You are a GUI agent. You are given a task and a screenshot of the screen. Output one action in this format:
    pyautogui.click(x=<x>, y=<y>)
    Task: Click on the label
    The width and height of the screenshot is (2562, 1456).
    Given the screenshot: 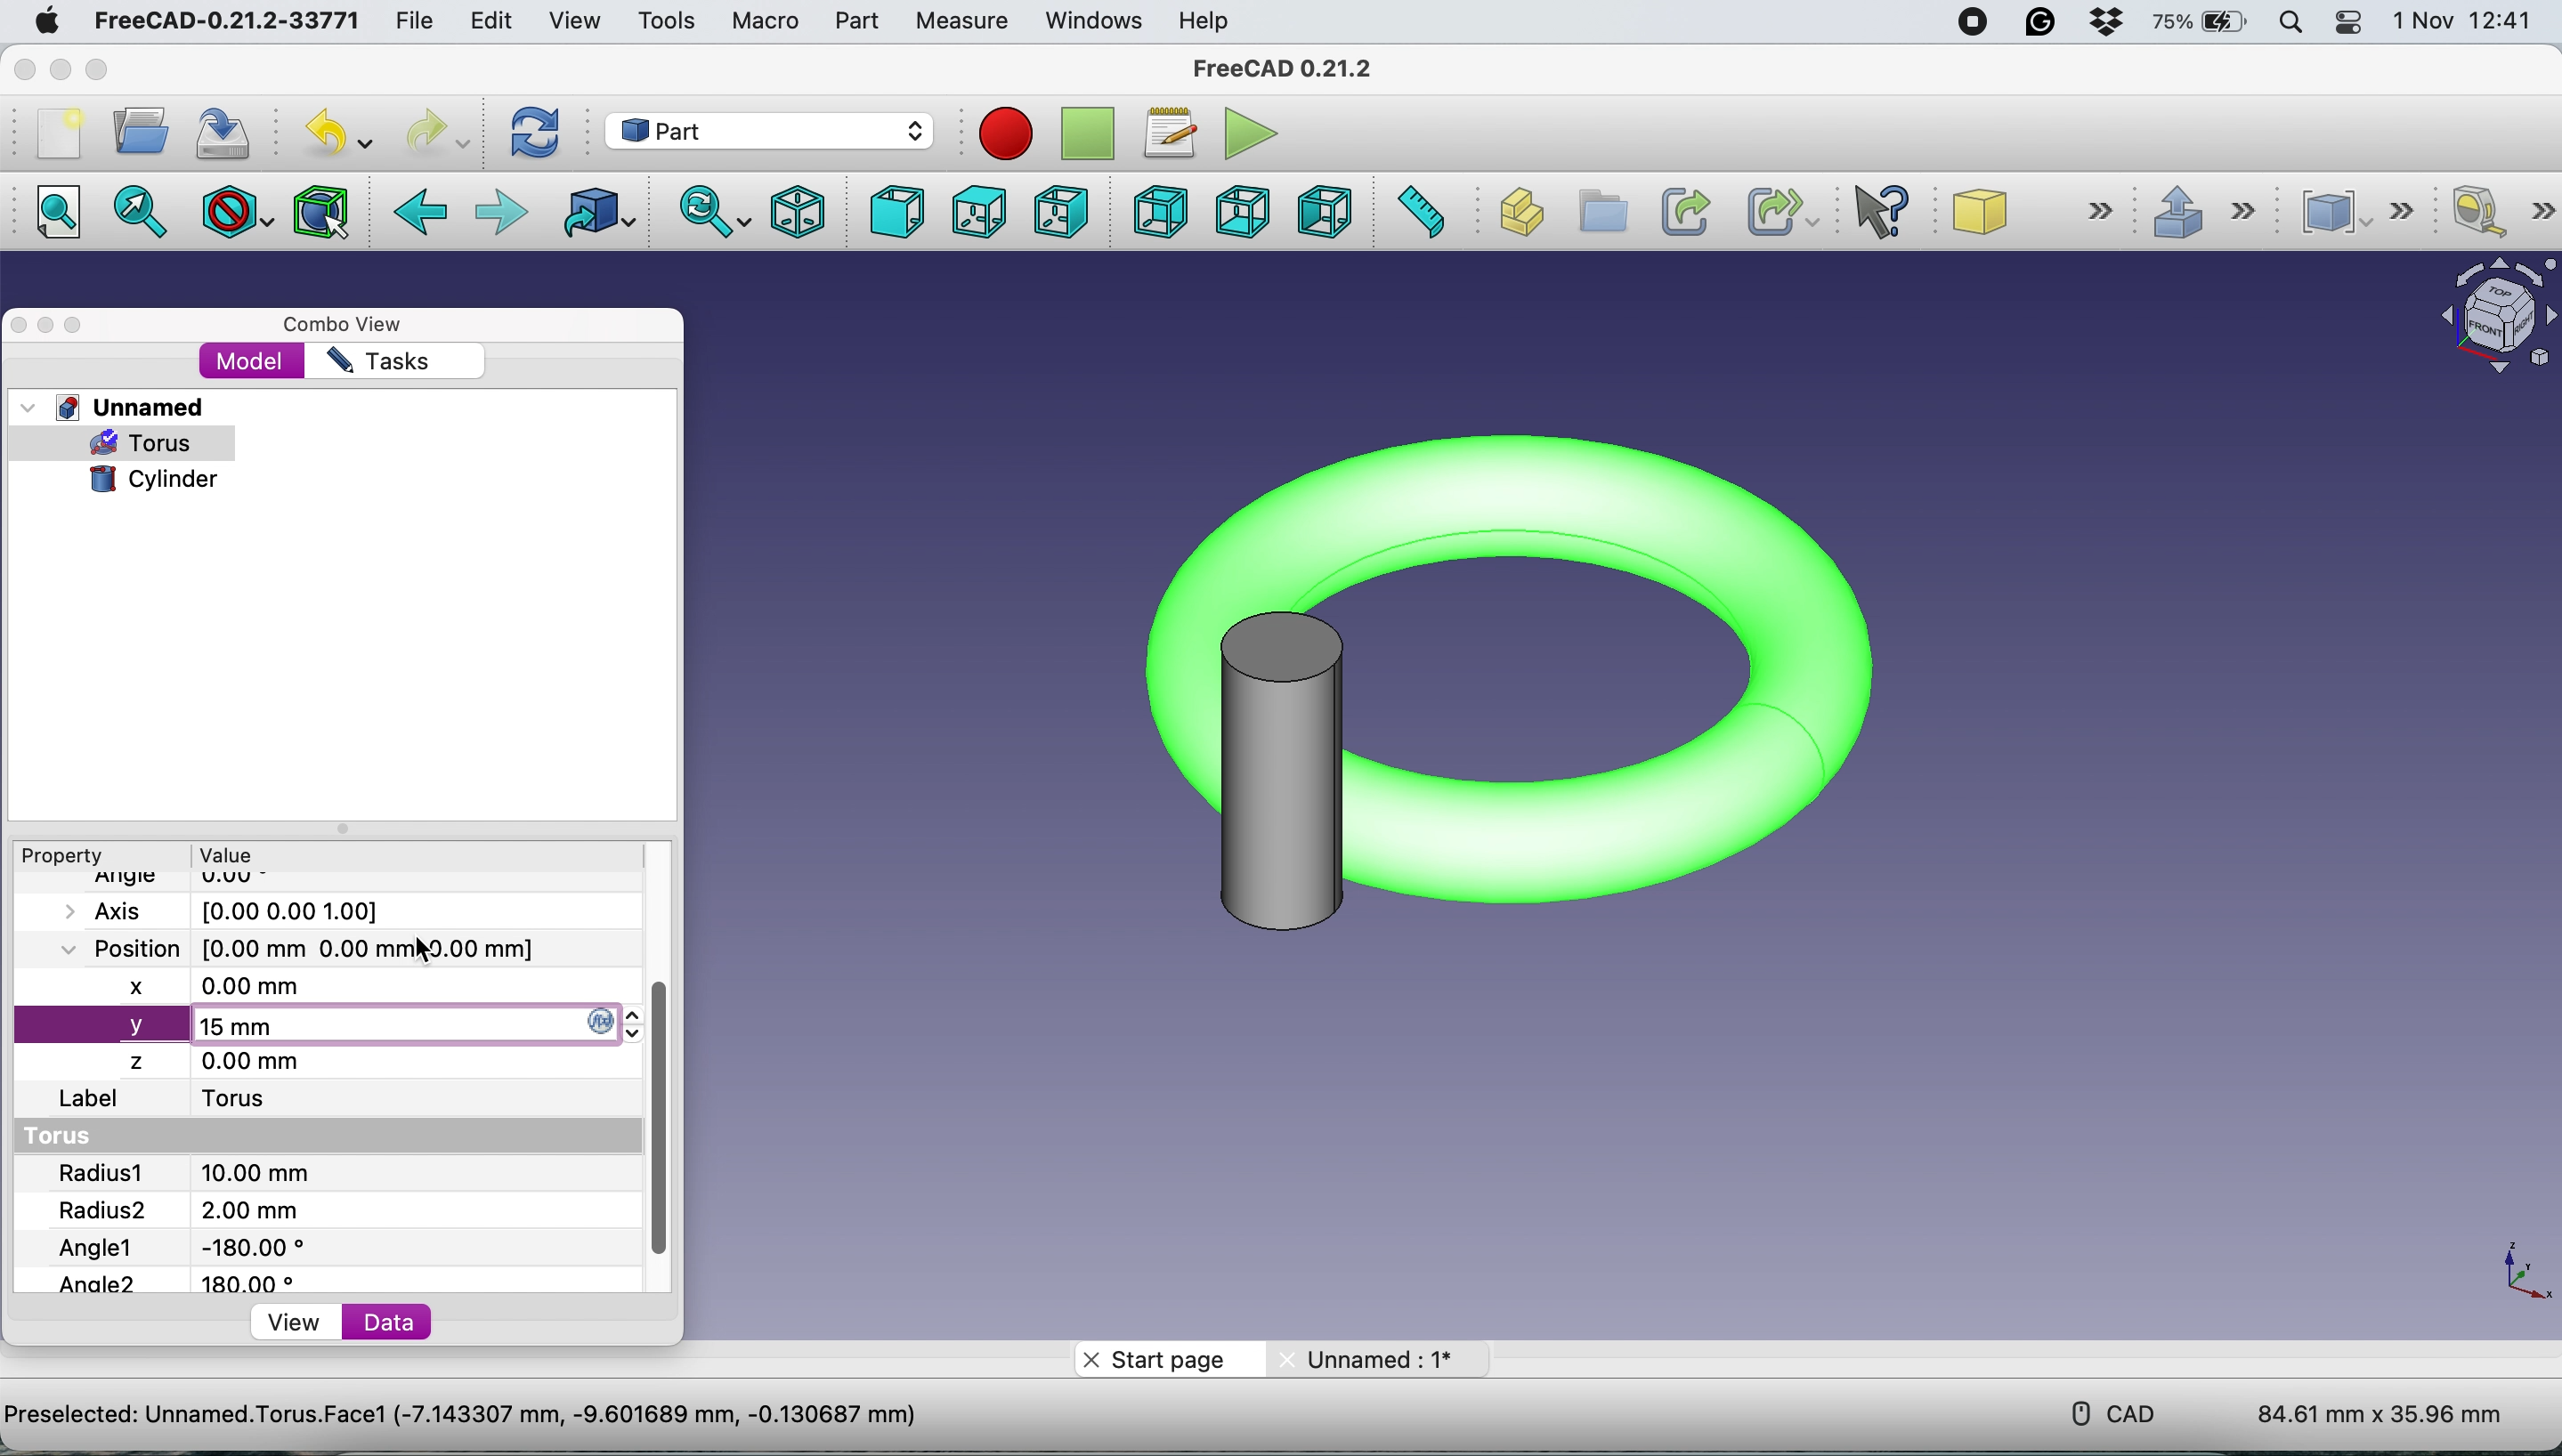 What is the action you would take?
    pyautogui.click(x=92, y=1100)
    